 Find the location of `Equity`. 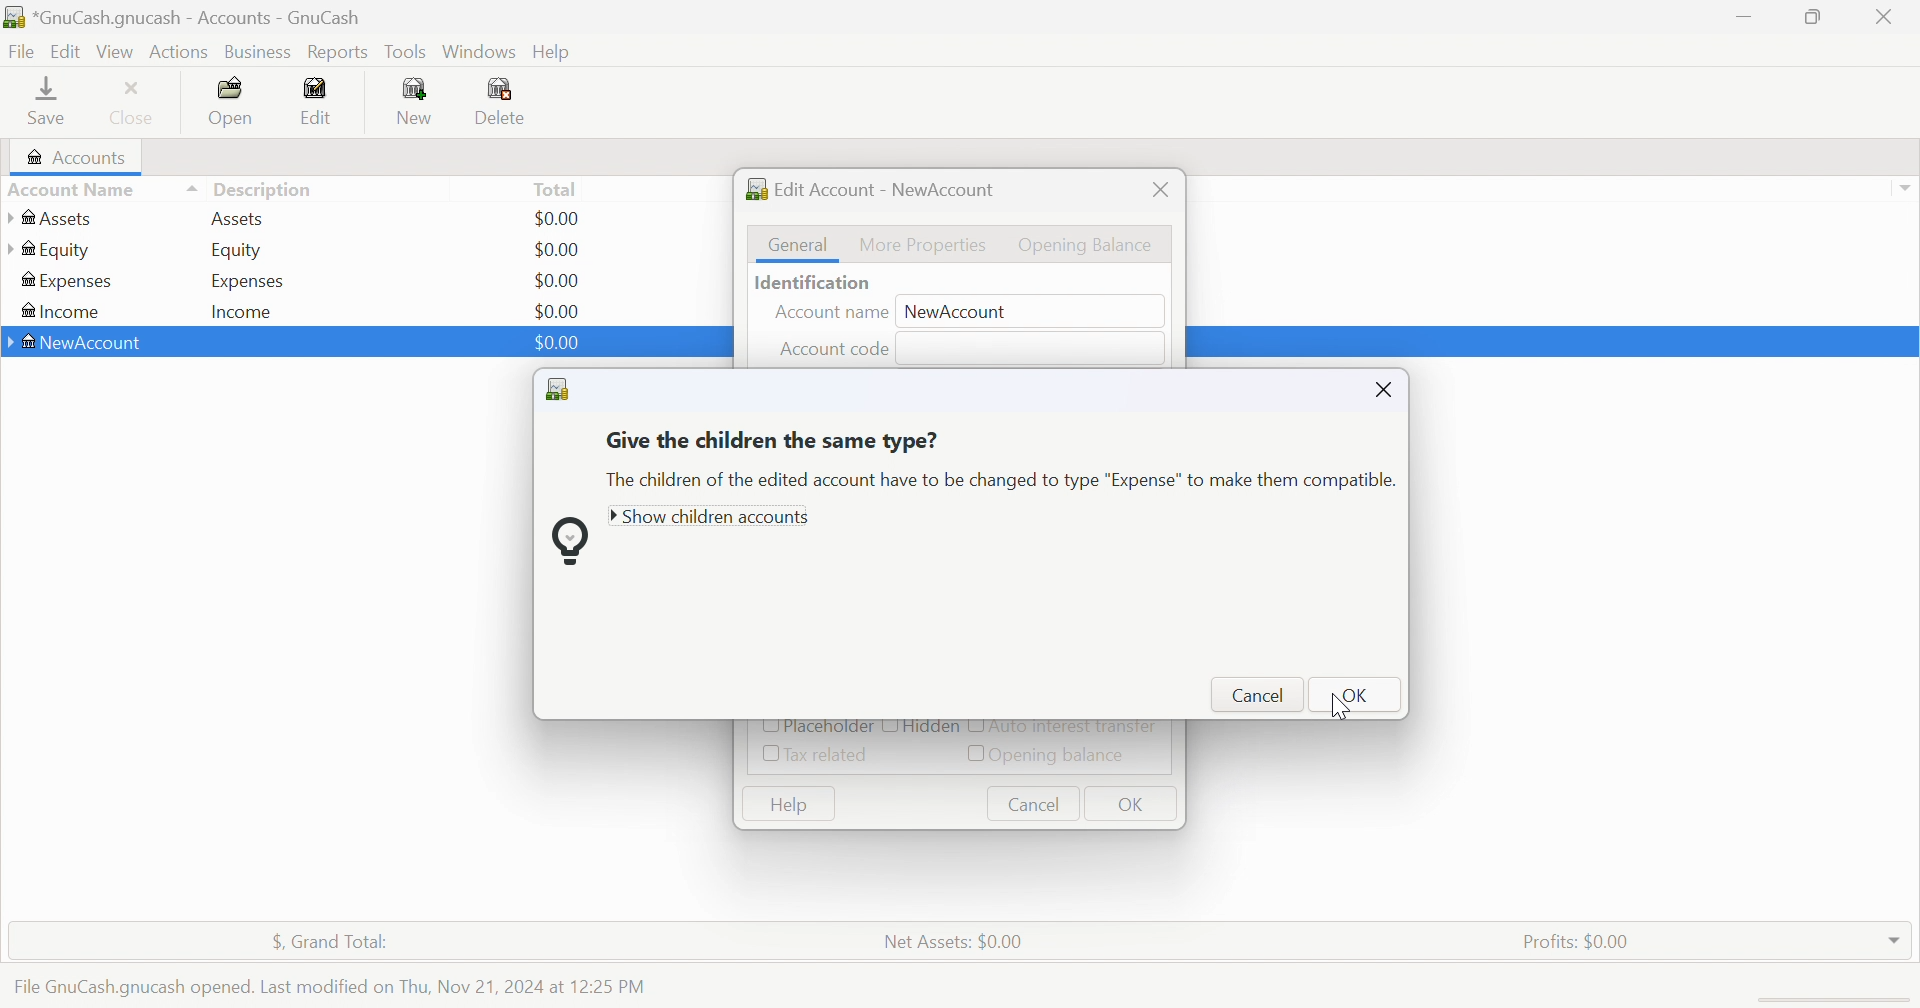

Equity is located at coordinates (50, 250).